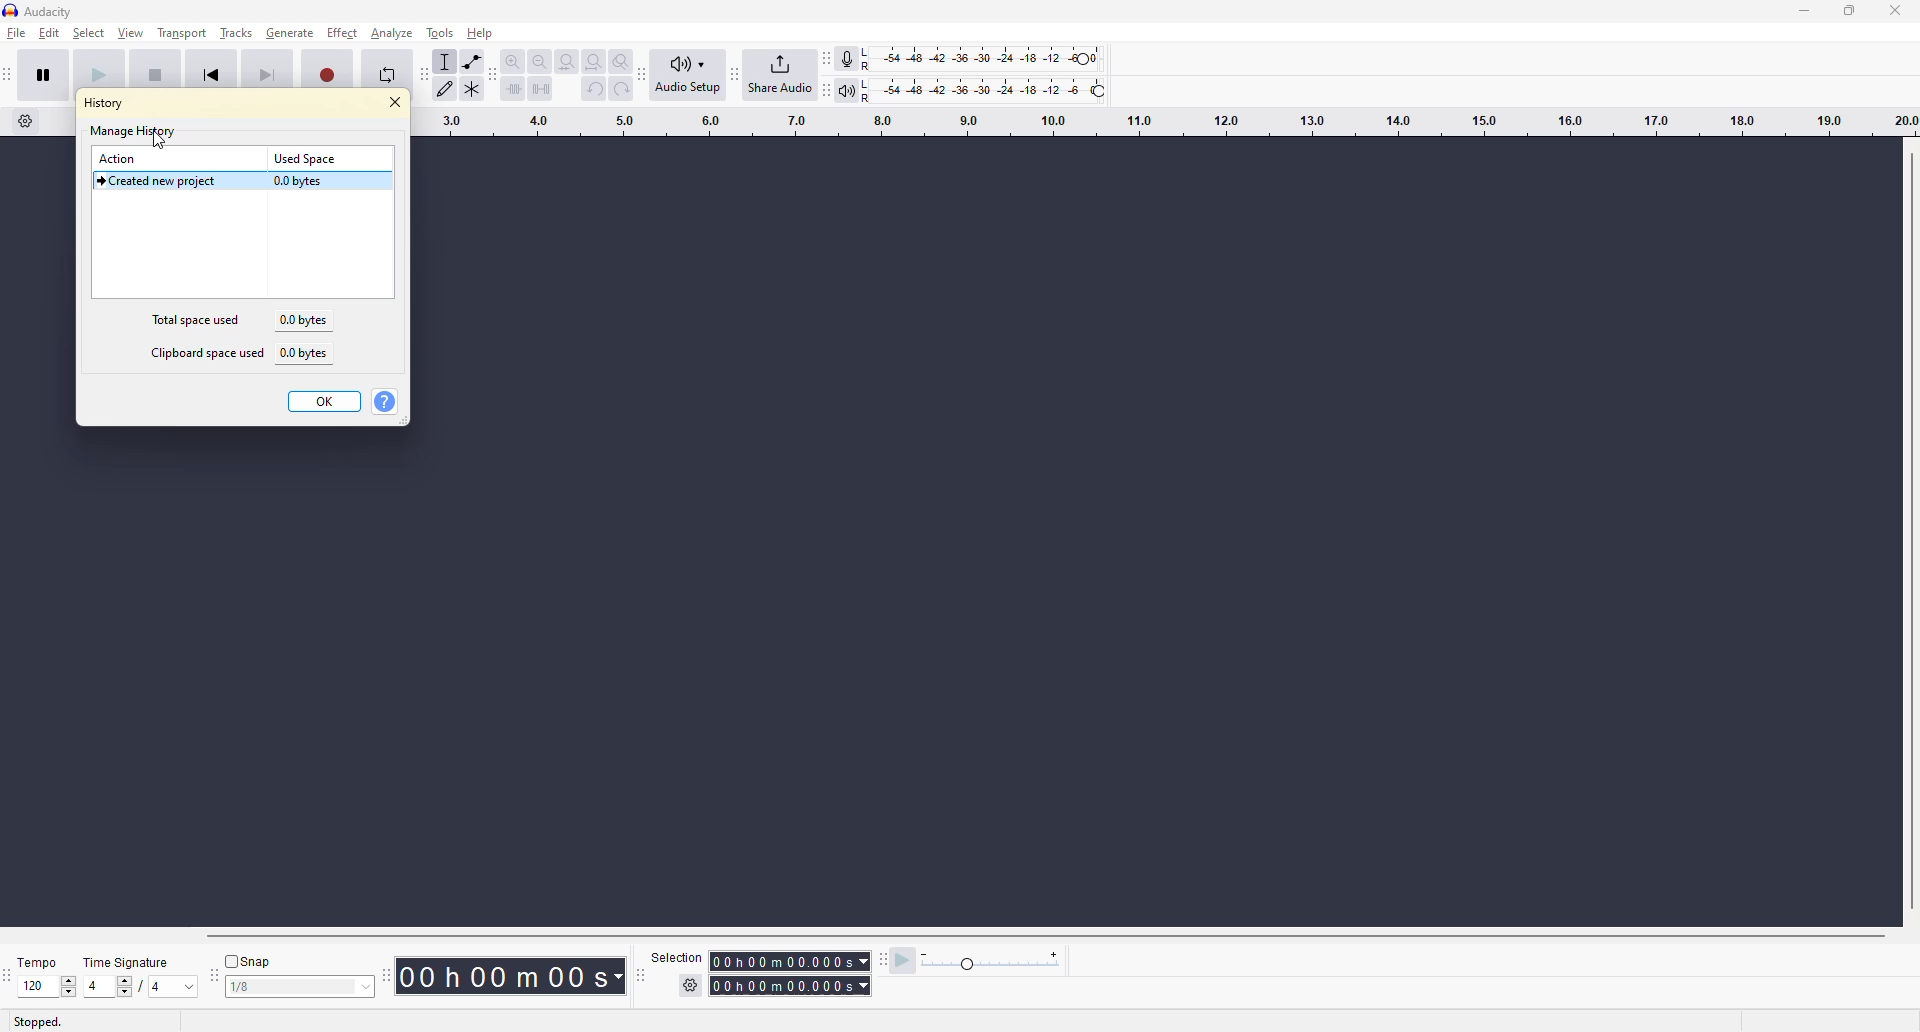 This screenshot has width=1920, height=1032. What do you see at coordinates (237, 31) in the screenshot?
I see `tracks` at bounding box center [237, 31].